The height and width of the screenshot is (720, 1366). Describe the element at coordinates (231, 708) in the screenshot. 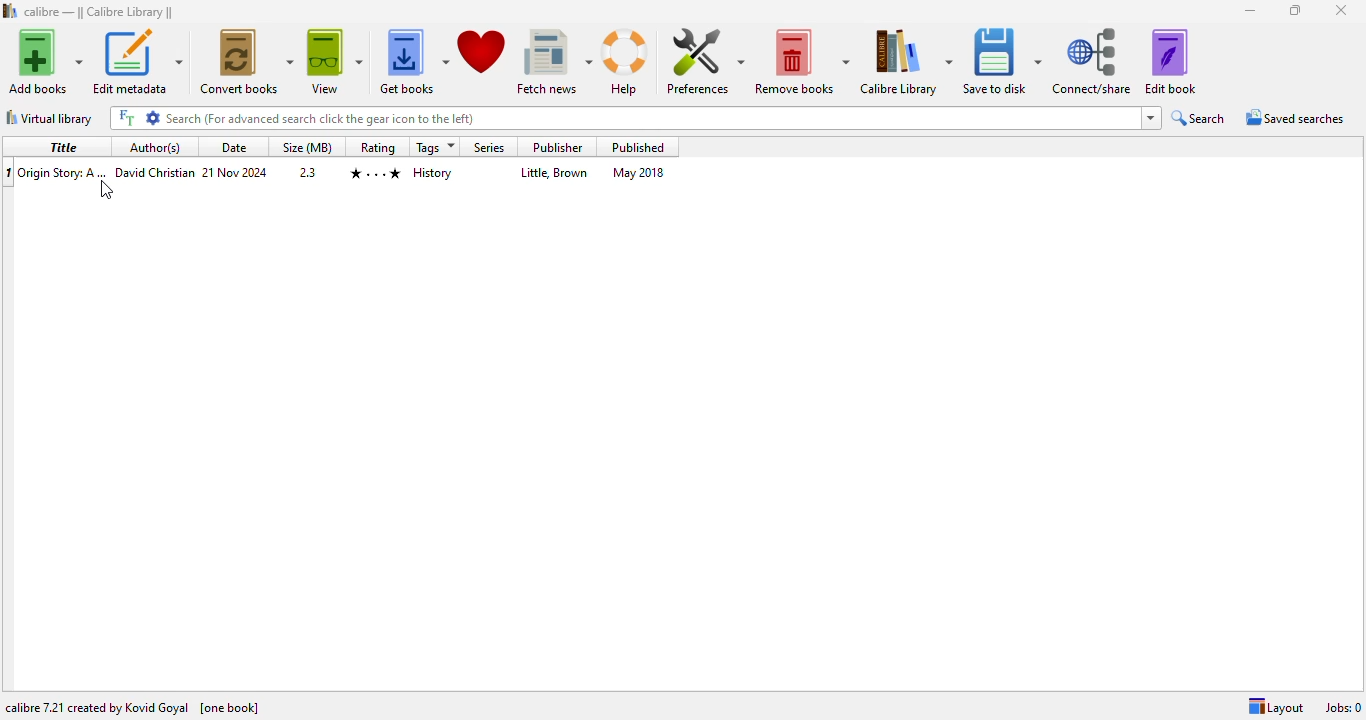

I see `[one book]` at that location.